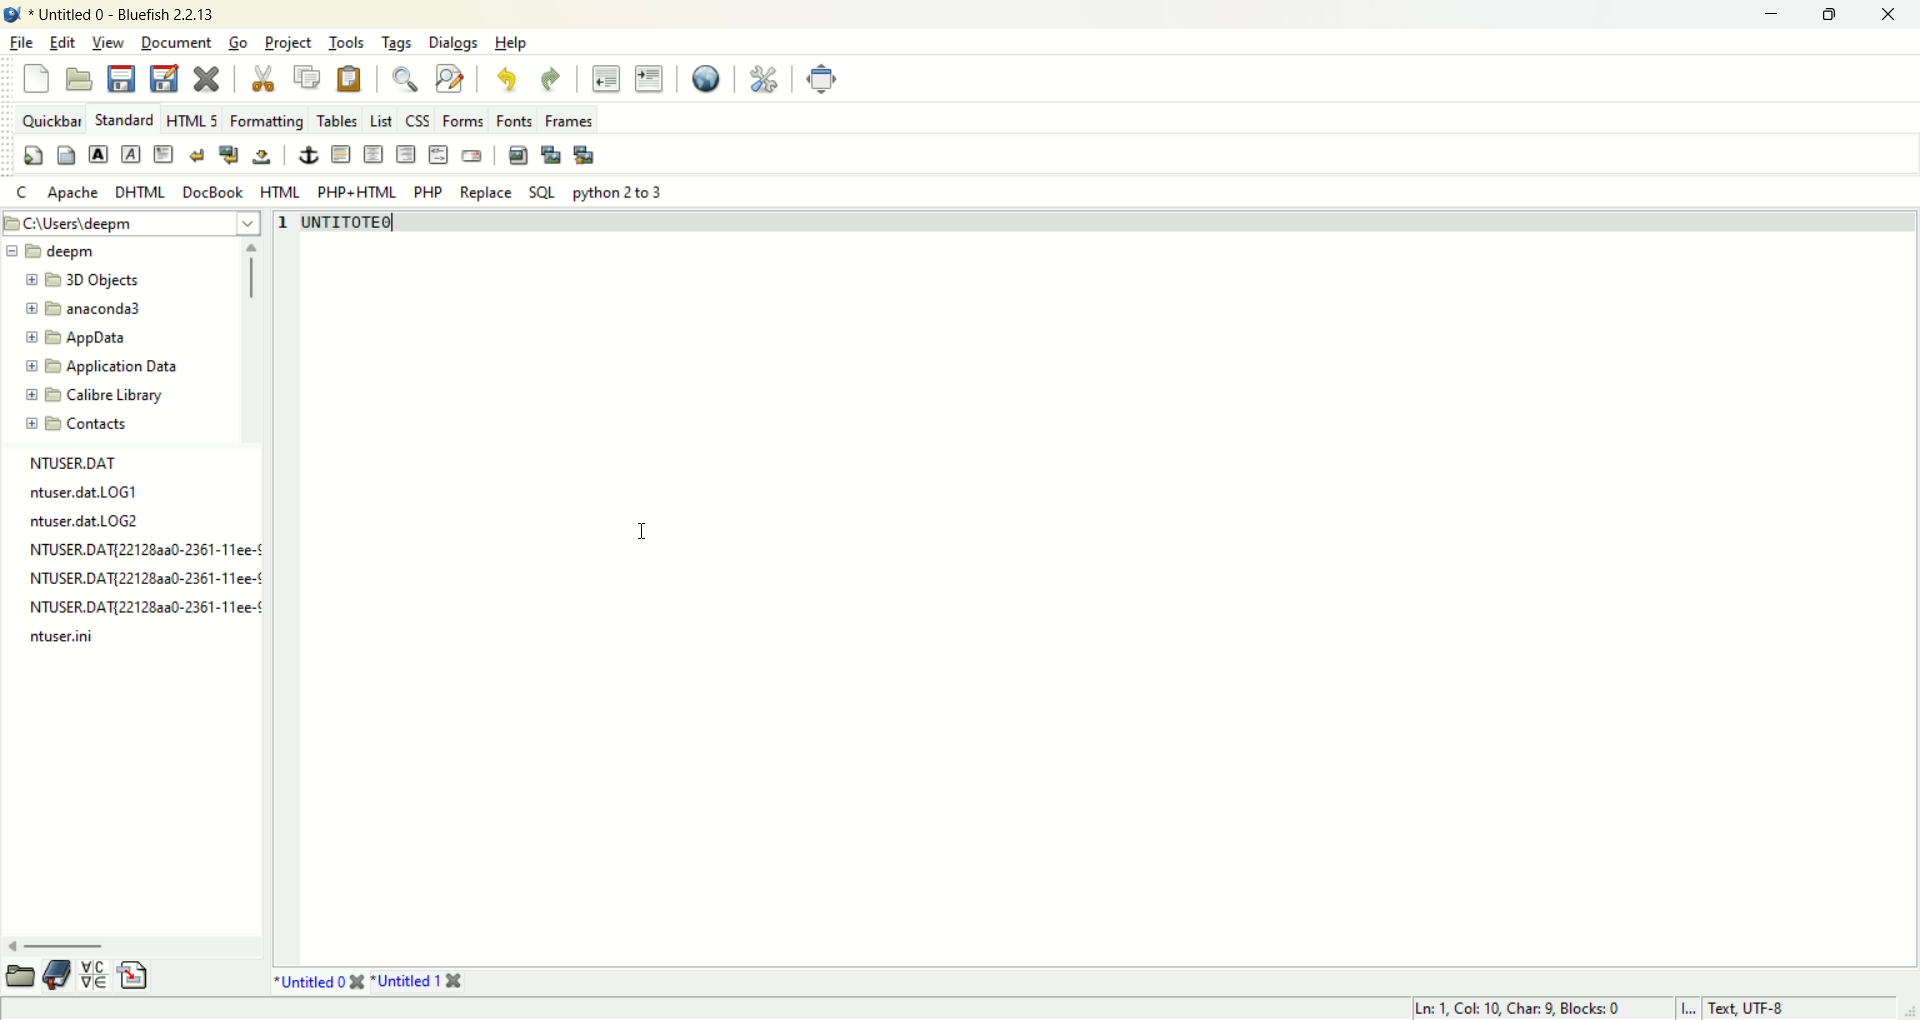 The height and width of the screenshot is (1020, 1920). Describe the element at coordinates (425, 983) in the screenshot. I see `untitle1` at that location.